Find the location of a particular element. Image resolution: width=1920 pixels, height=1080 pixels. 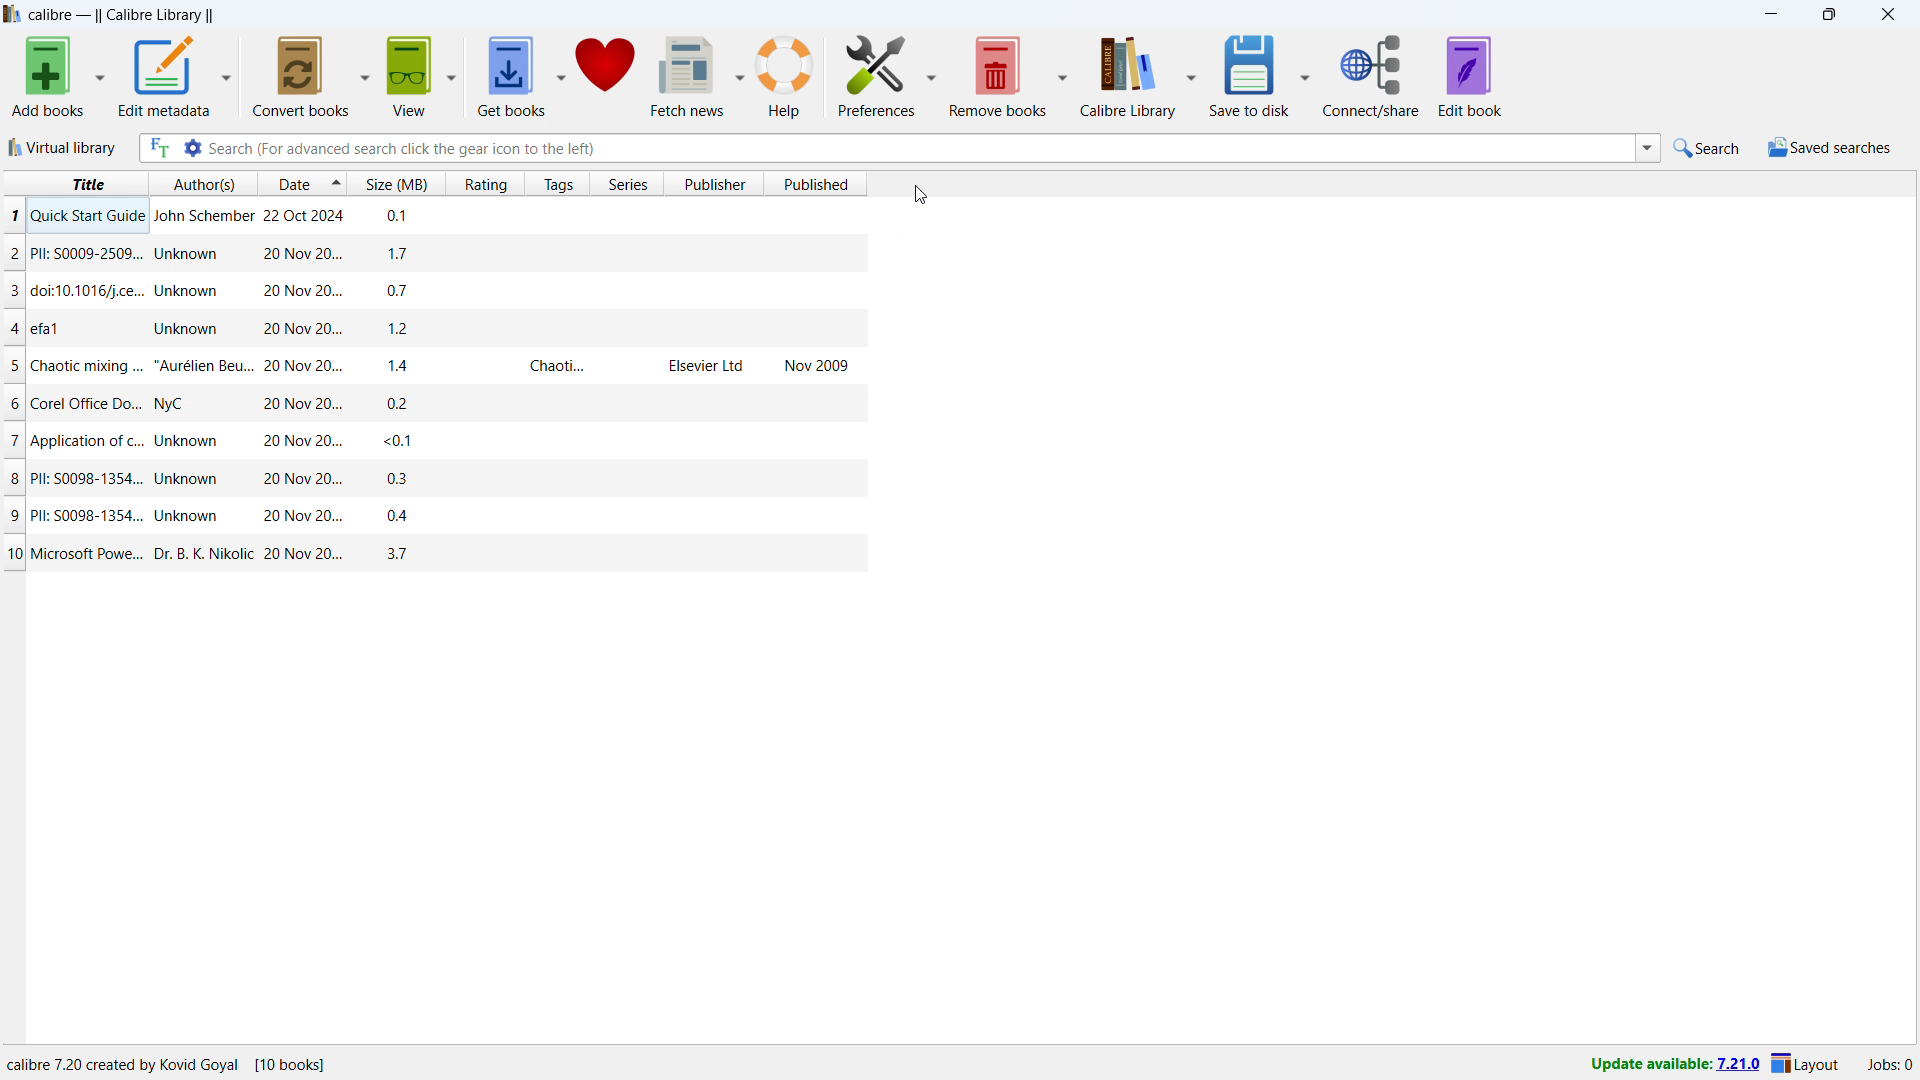

view is located at coordinates (409, 77).